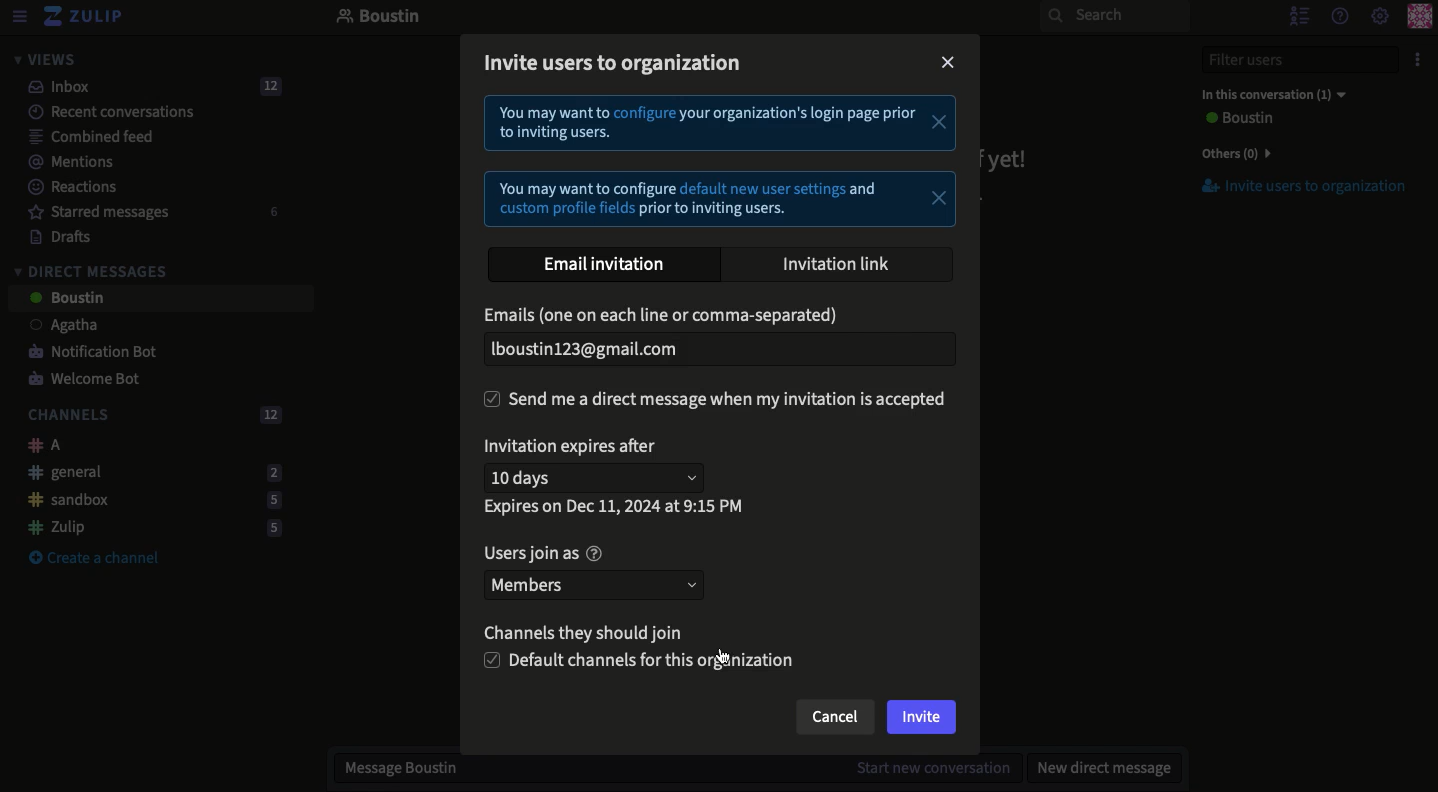 The image size is (1438, 792). What do you see at coordinates (1232, 153) in the screenshot?
I see `Others` at bounding box center [1232, 153].